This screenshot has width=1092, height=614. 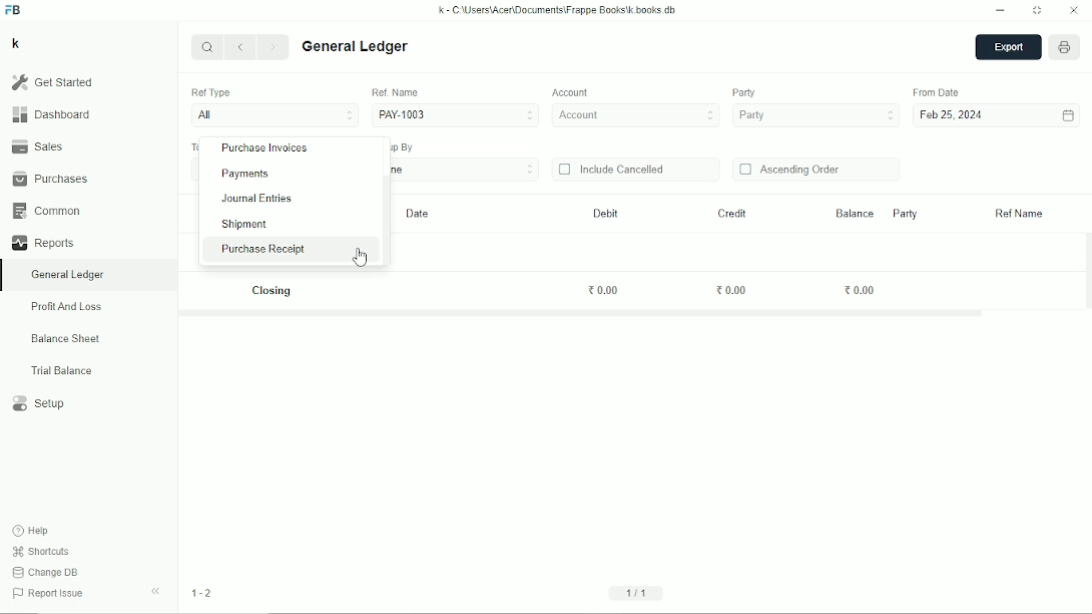 I want to click on General ledger, so click(x=356, y=47).